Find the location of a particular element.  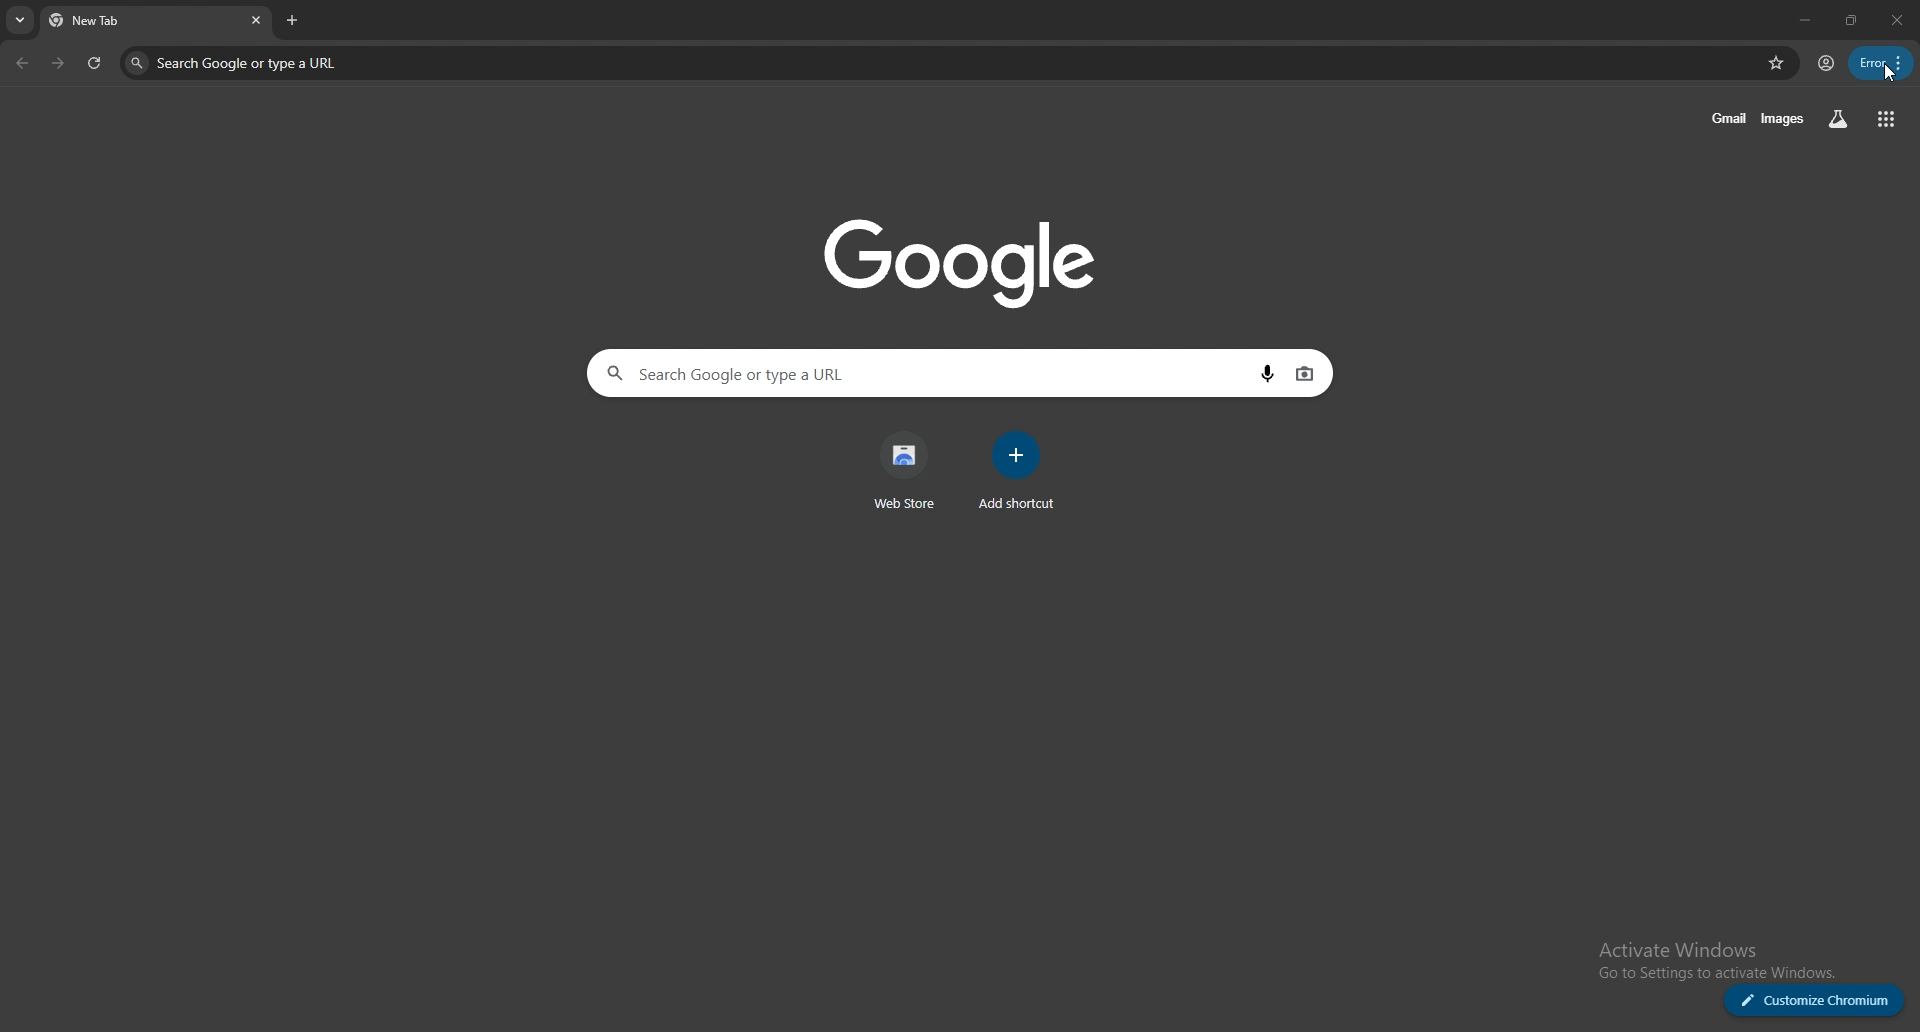

search tabs is located at coordinates (20, 21).